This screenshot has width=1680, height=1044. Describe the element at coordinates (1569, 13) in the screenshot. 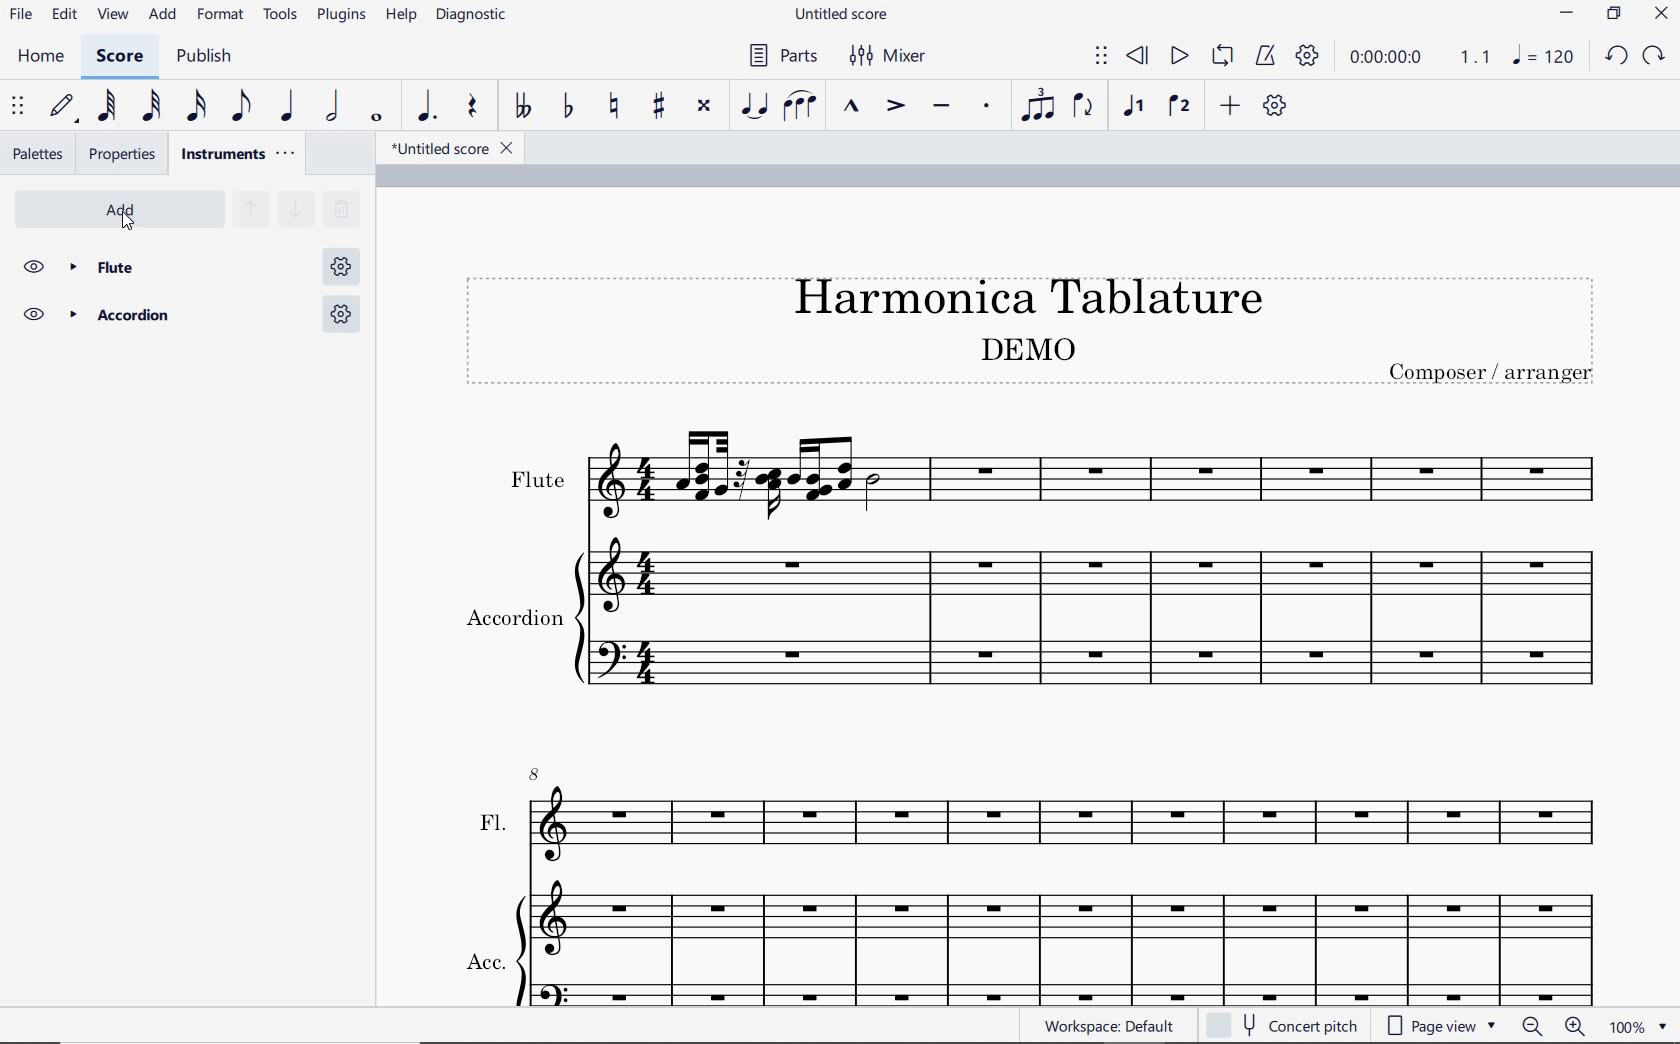

I see `MINIMIZE` at that location.